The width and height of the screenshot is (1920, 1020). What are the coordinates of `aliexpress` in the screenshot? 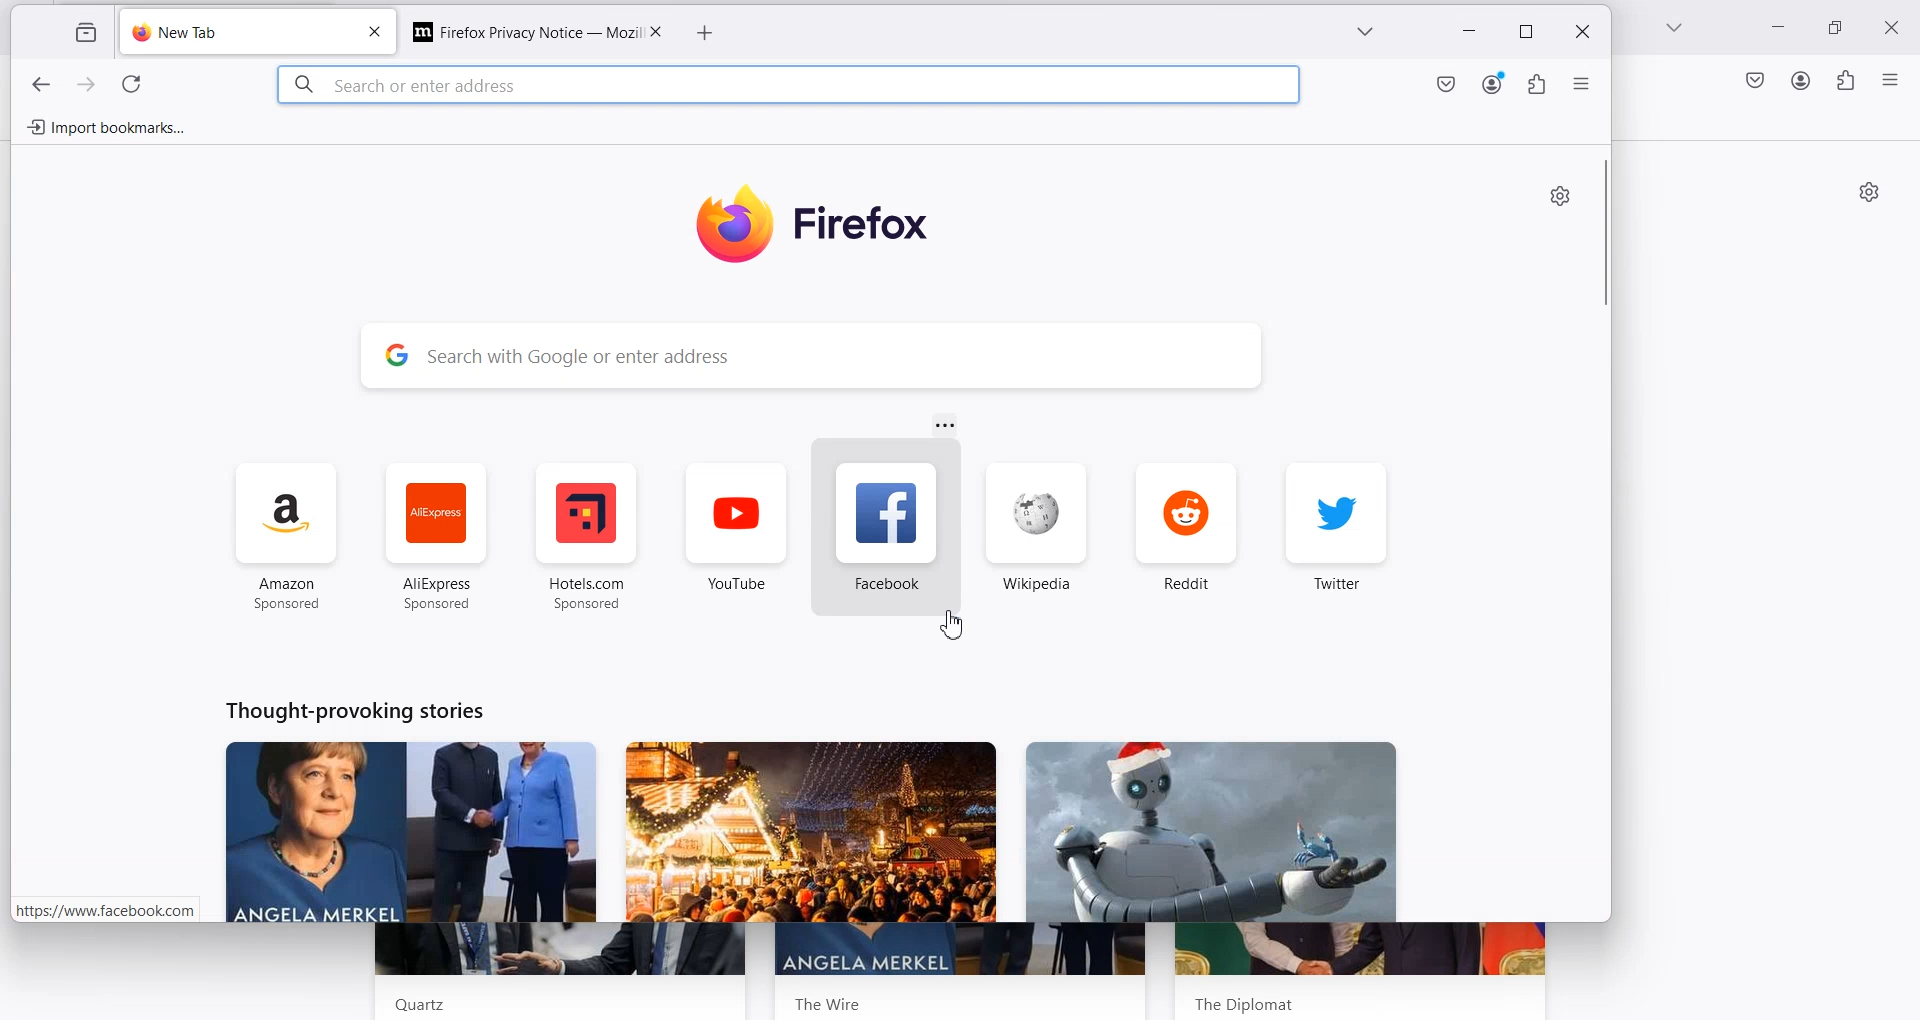 It's located at (430, 536).